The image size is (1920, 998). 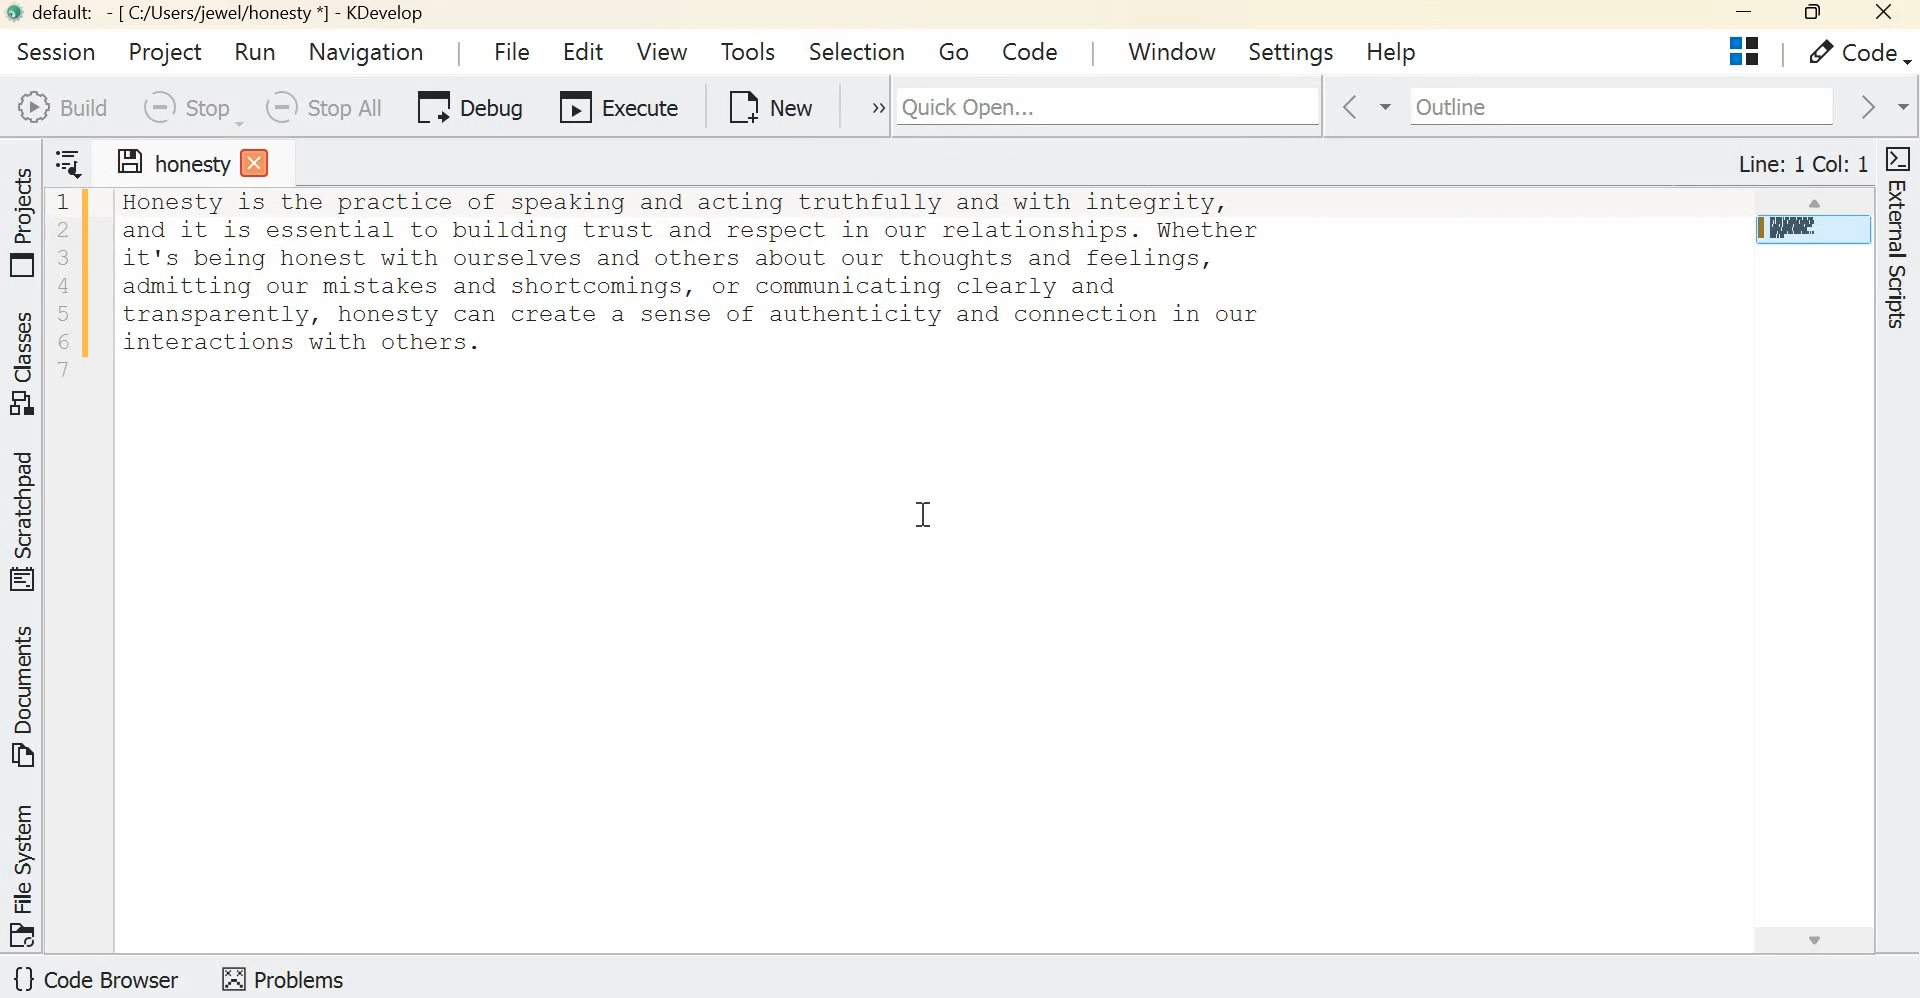 What do you see at coordinates (63, 287) in the screenshot?
I see `Line numbers` at bounding box center [63, 287].